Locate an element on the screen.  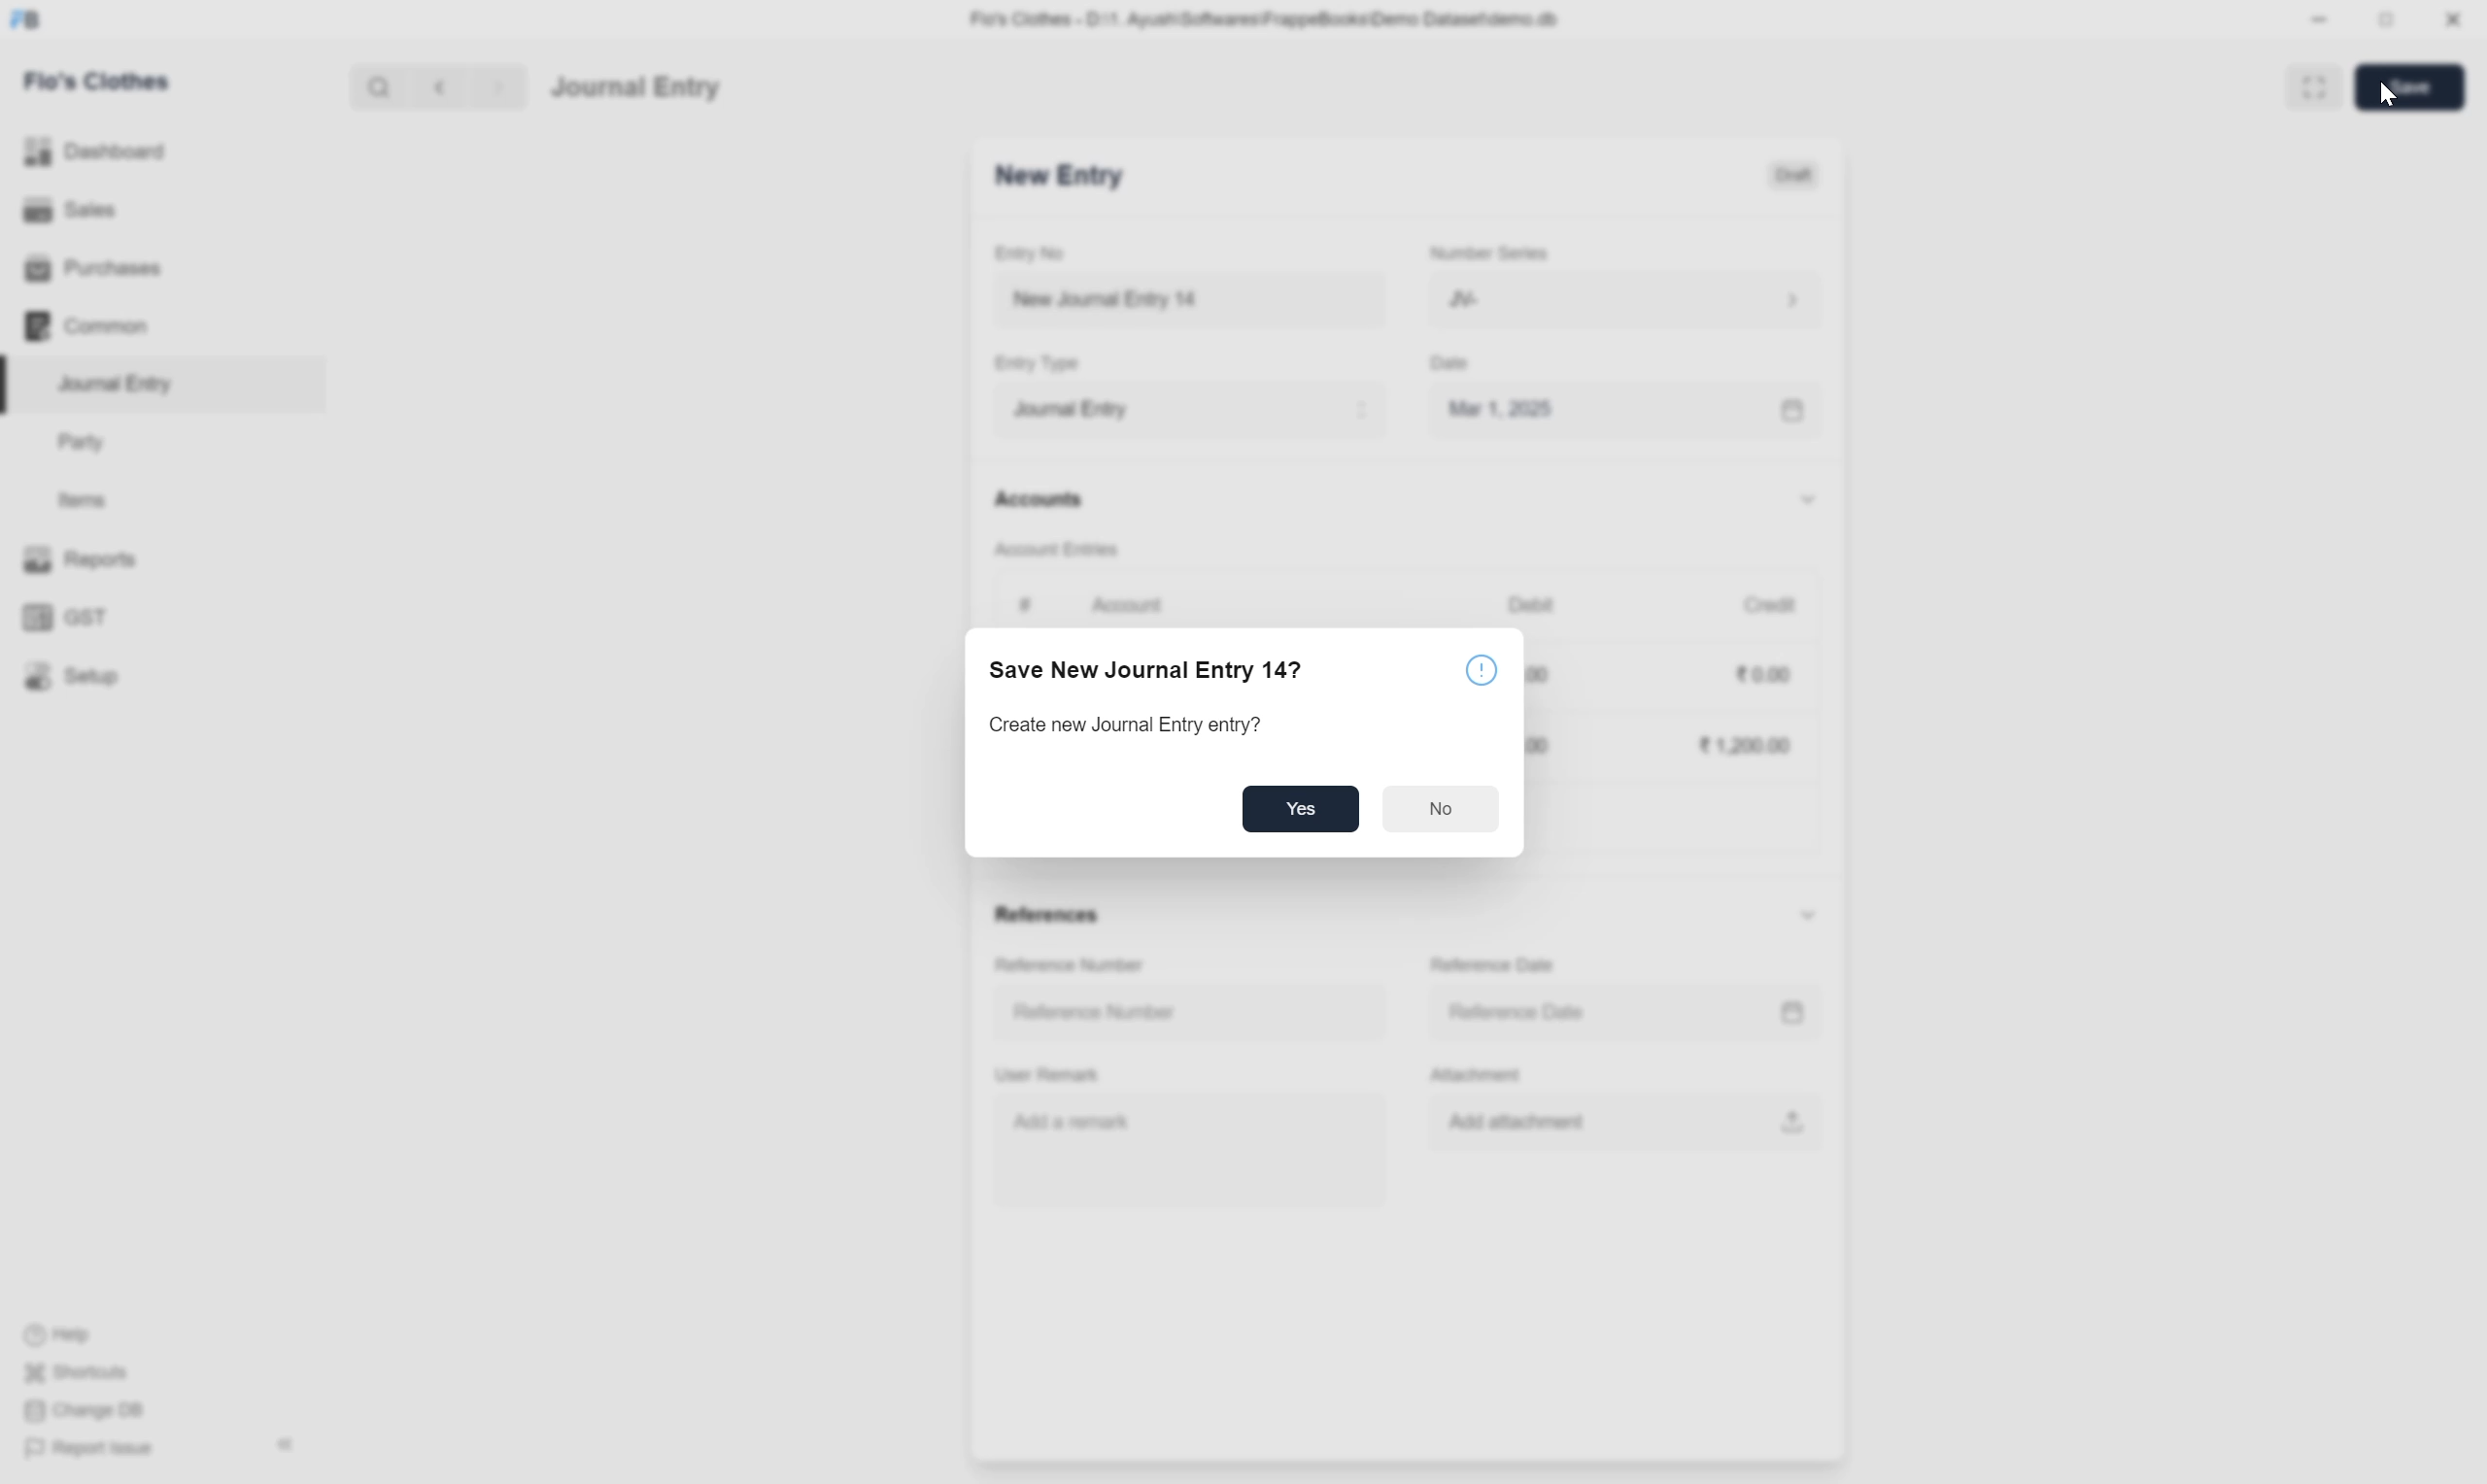
Change DB is located at coordinates (84, 1410).